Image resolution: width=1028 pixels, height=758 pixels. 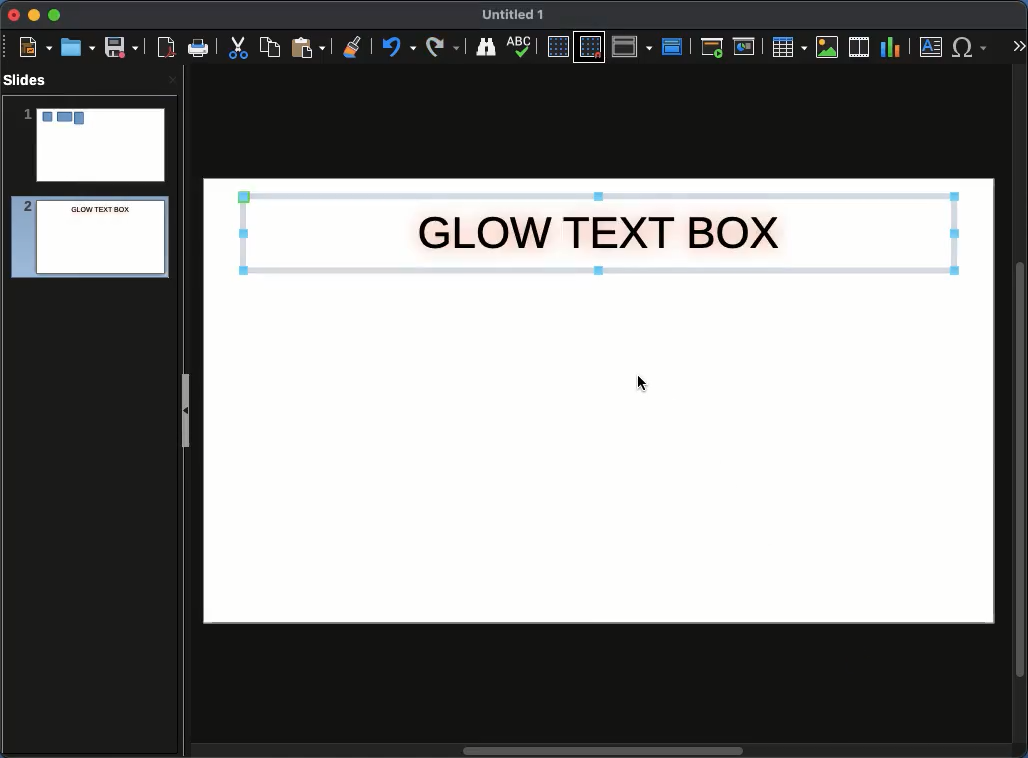 I want to click on Ope, so click(x=78, y=46).